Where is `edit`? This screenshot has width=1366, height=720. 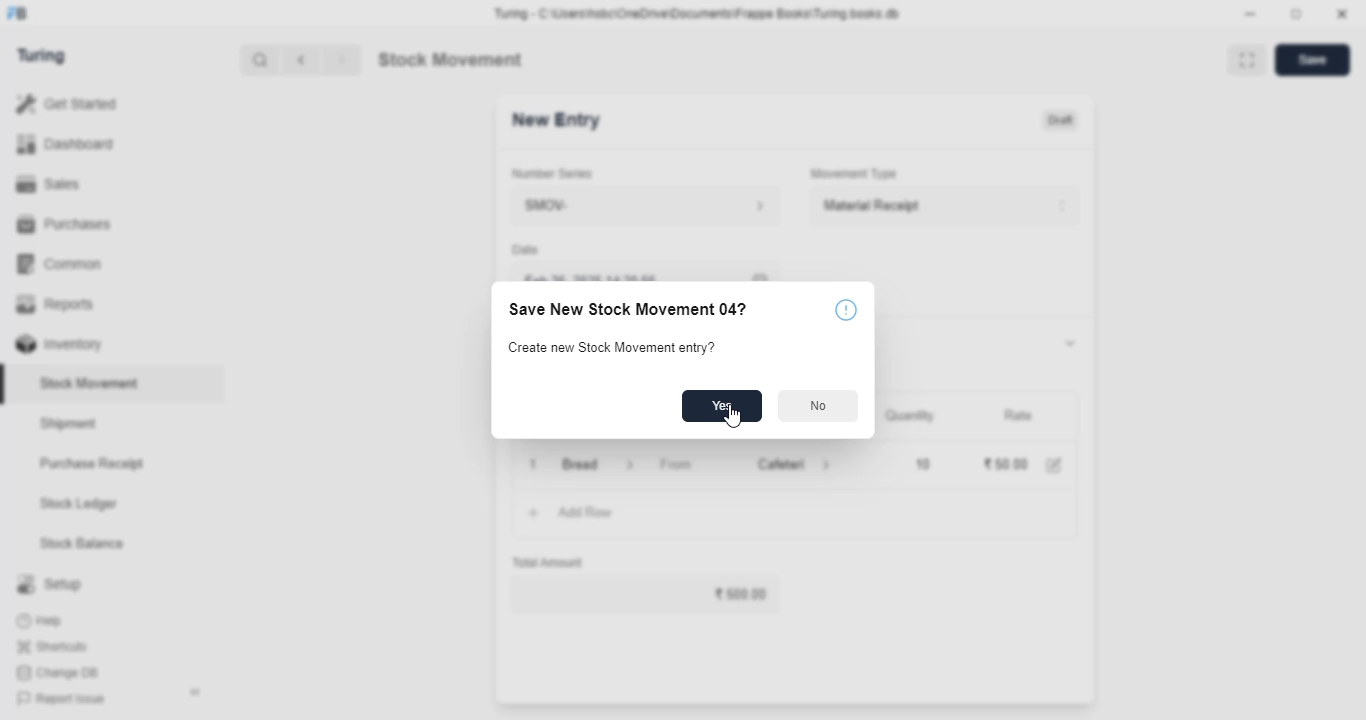 edit is located at coordinates (1055, 465).